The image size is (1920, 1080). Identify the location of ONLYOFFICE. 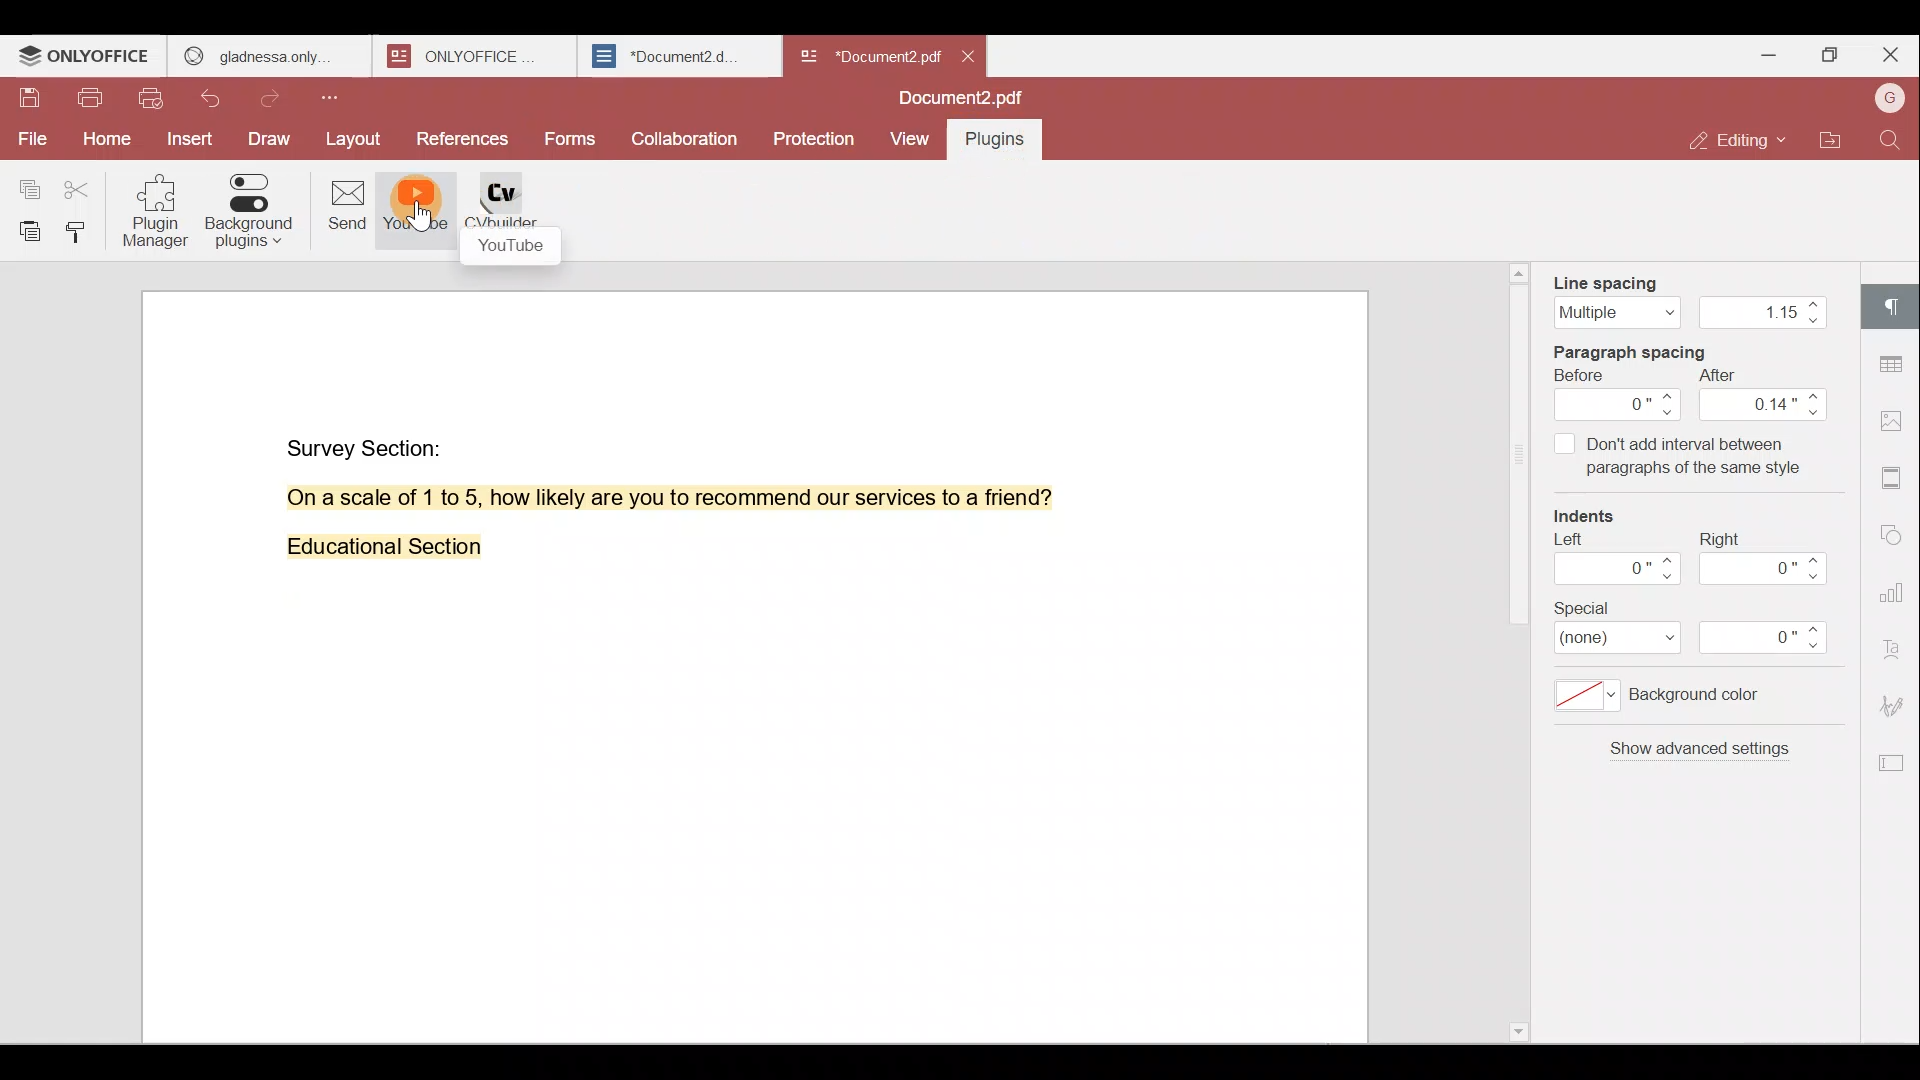
(86, 56).